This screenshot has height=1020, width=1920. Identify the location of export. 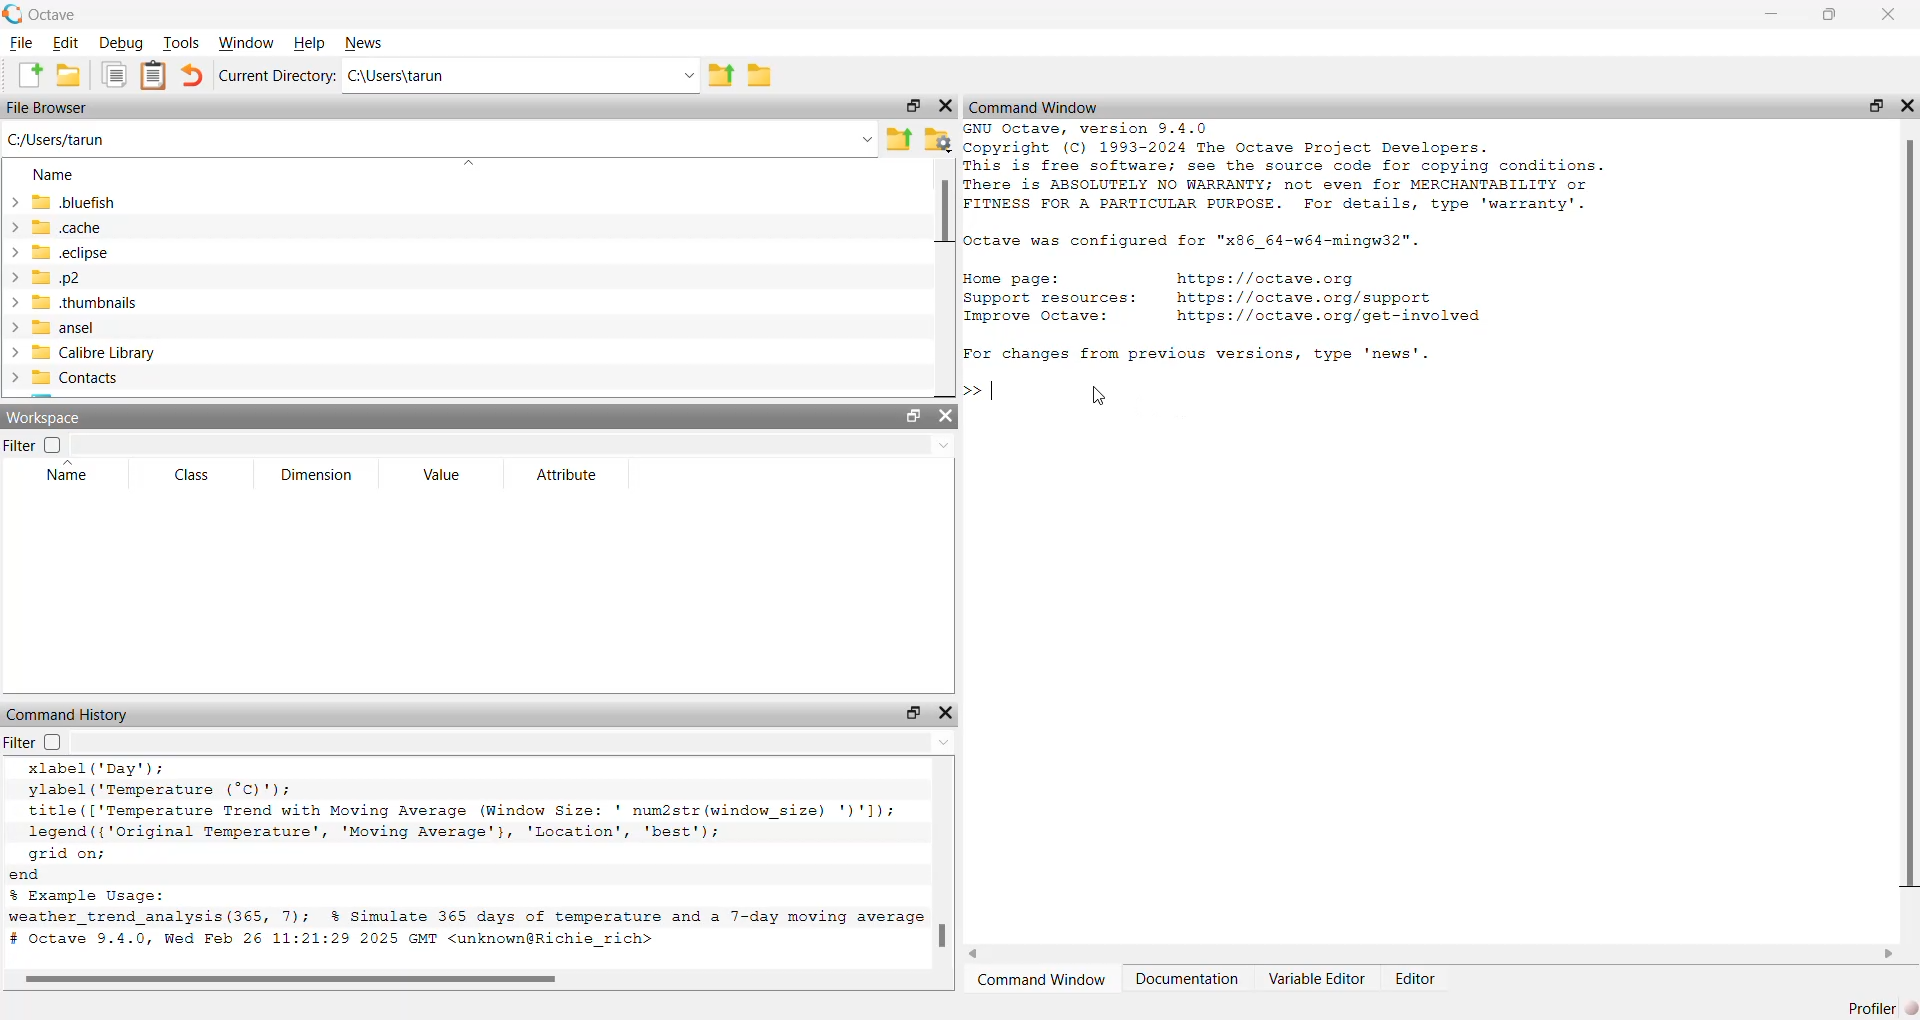
(902, 138).